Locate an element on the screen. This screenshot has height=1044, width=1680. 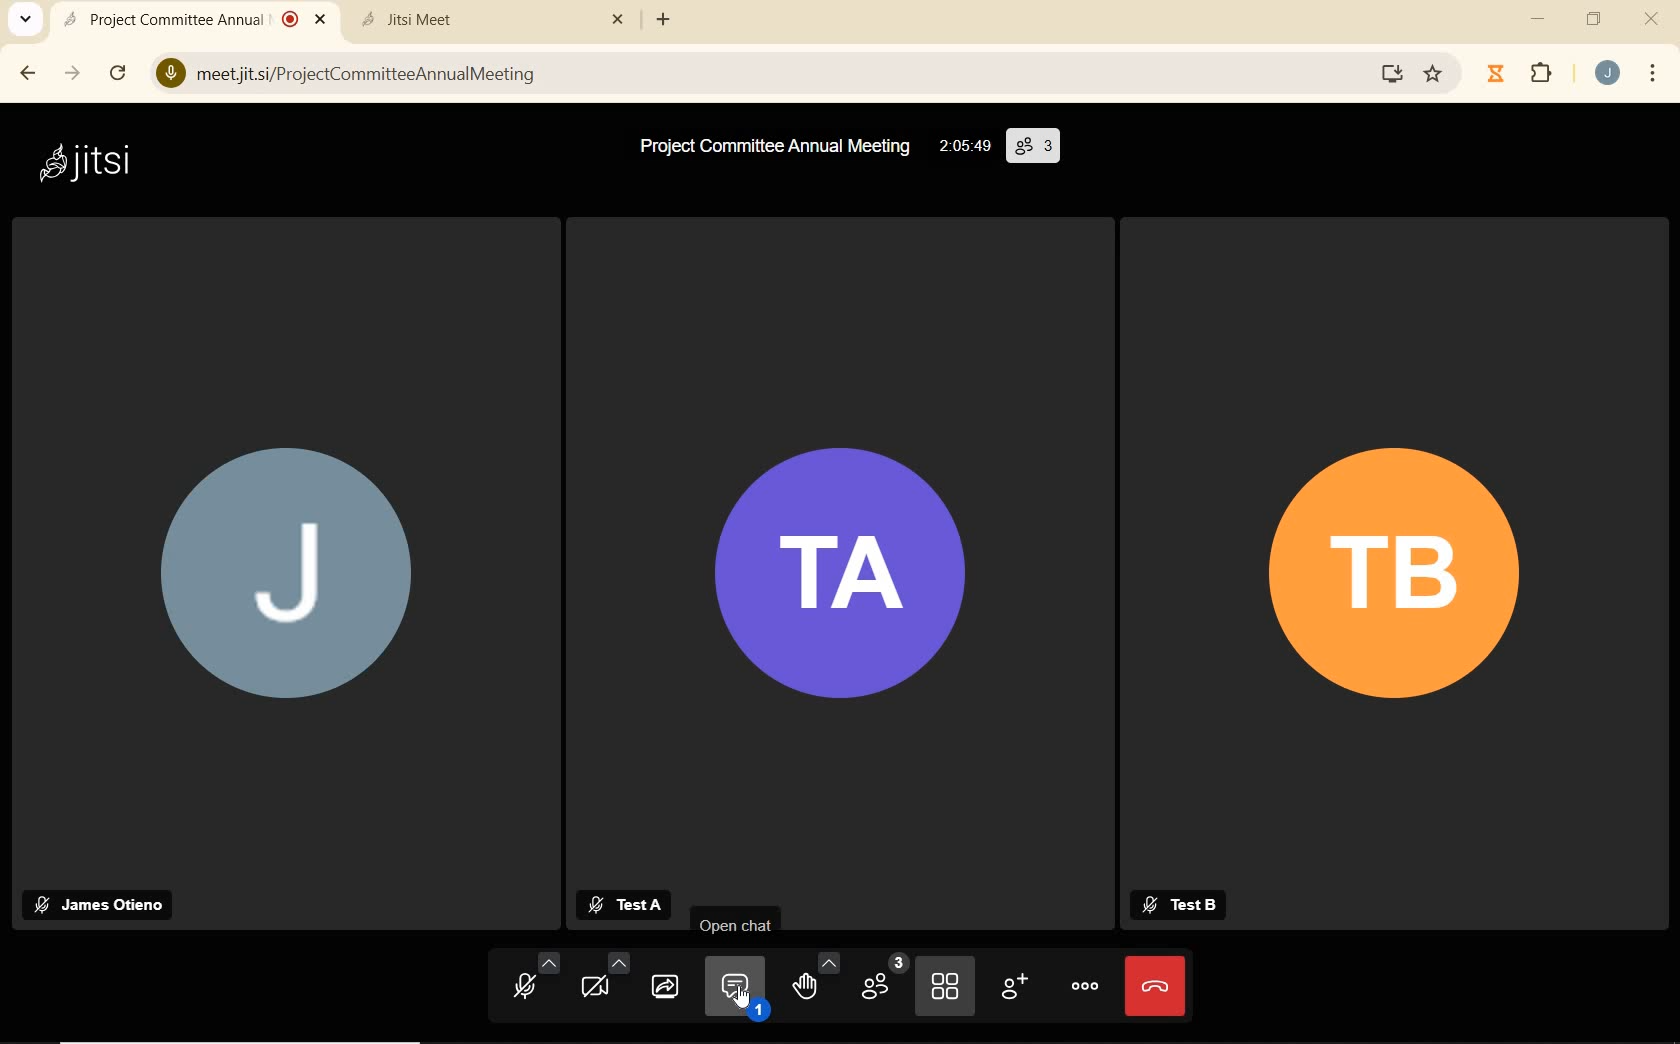
restore down is located at coordinates (1594, 20).